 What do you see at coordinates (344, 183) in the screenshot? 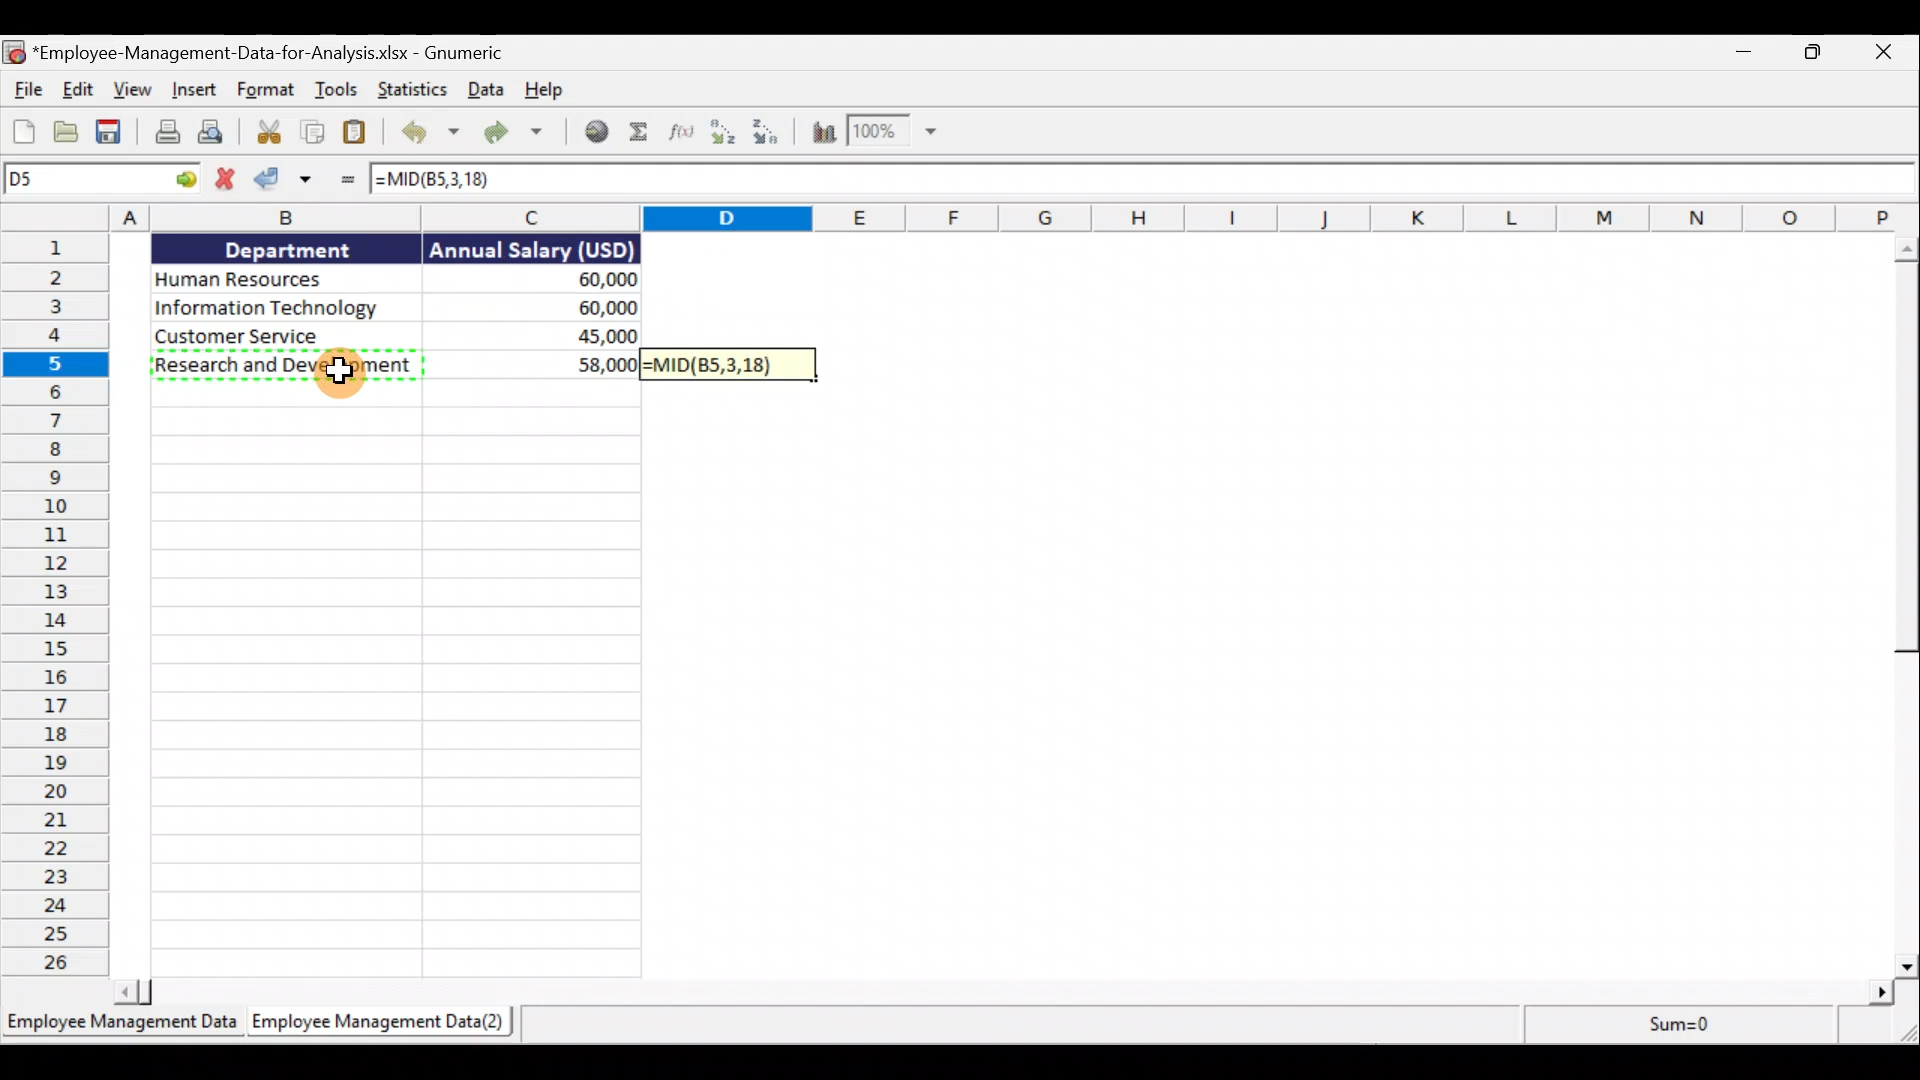
I see `Enter formula` at bounding box center [344, 183].